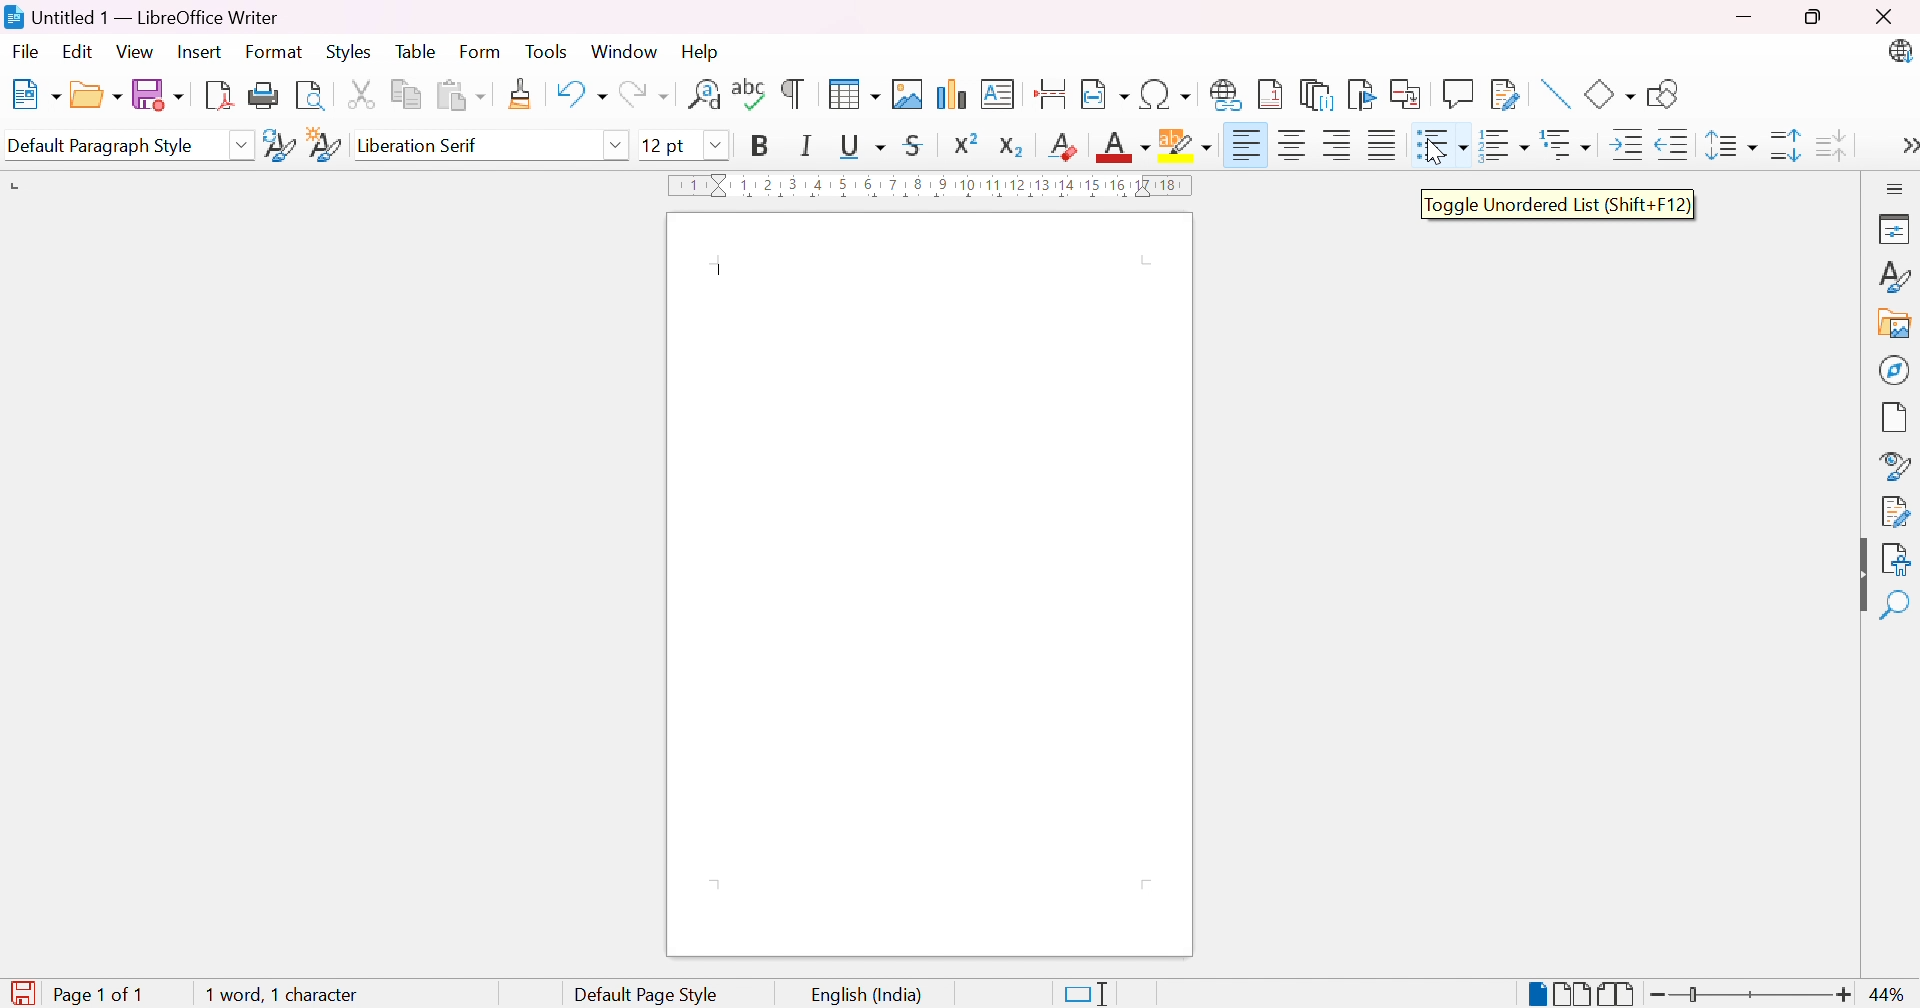  What do you see at coordinates (1908, 148) in the screenshot?
I see `More` at bounding box center [1908, 148].